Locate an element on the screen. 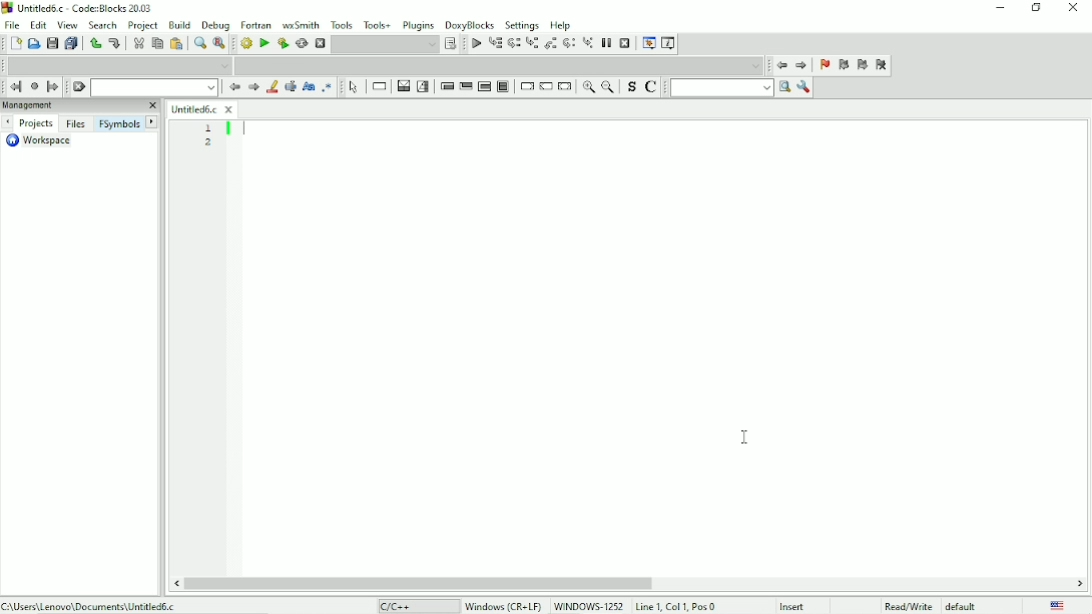 This screenshot has width=1092, height=614. Drop down is located at coordinates (153, 88).